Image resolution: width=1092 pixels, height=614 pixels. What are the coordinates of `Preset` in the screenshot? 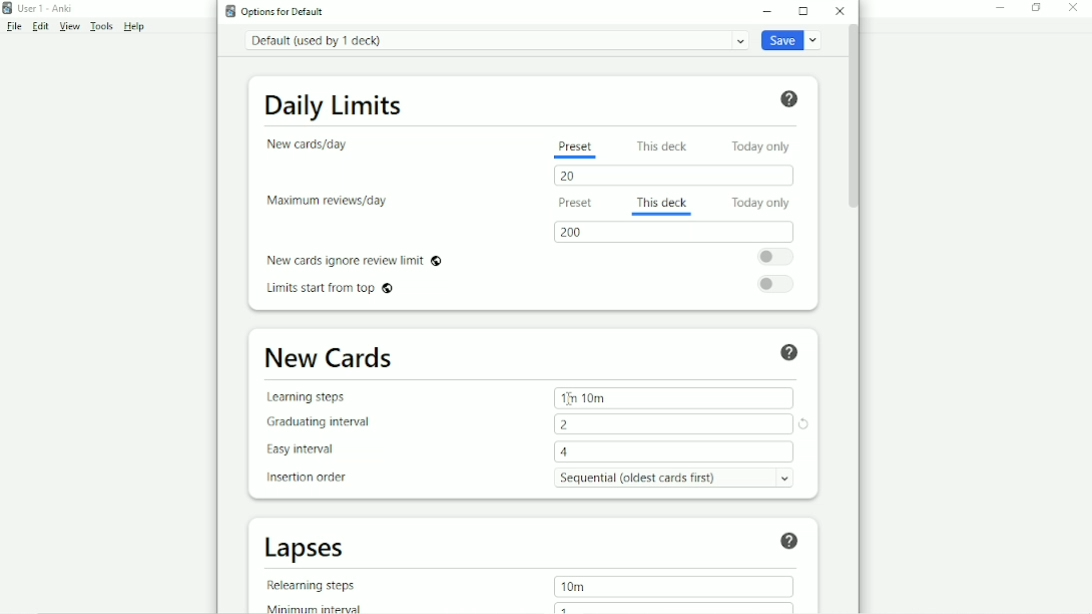 It's located at (575, 148).